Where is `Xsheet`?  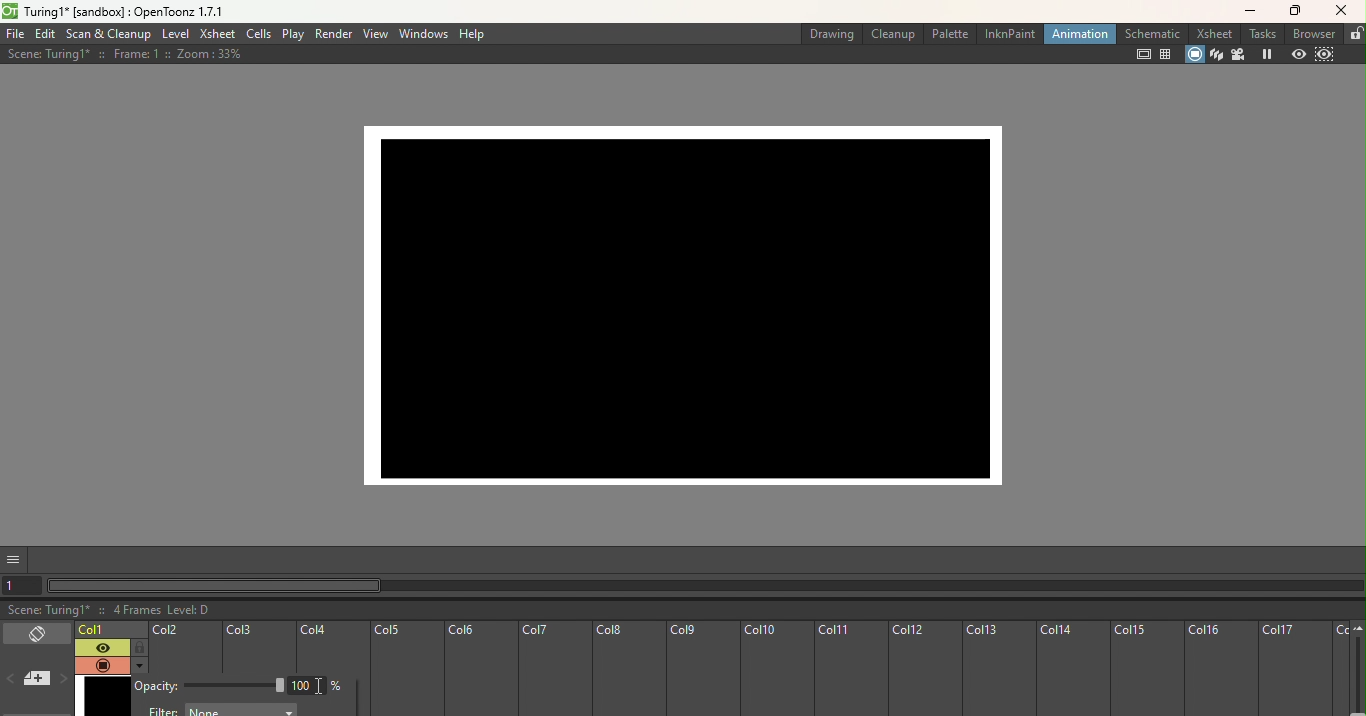 Xsheet is located at coordinates (1210, 34).